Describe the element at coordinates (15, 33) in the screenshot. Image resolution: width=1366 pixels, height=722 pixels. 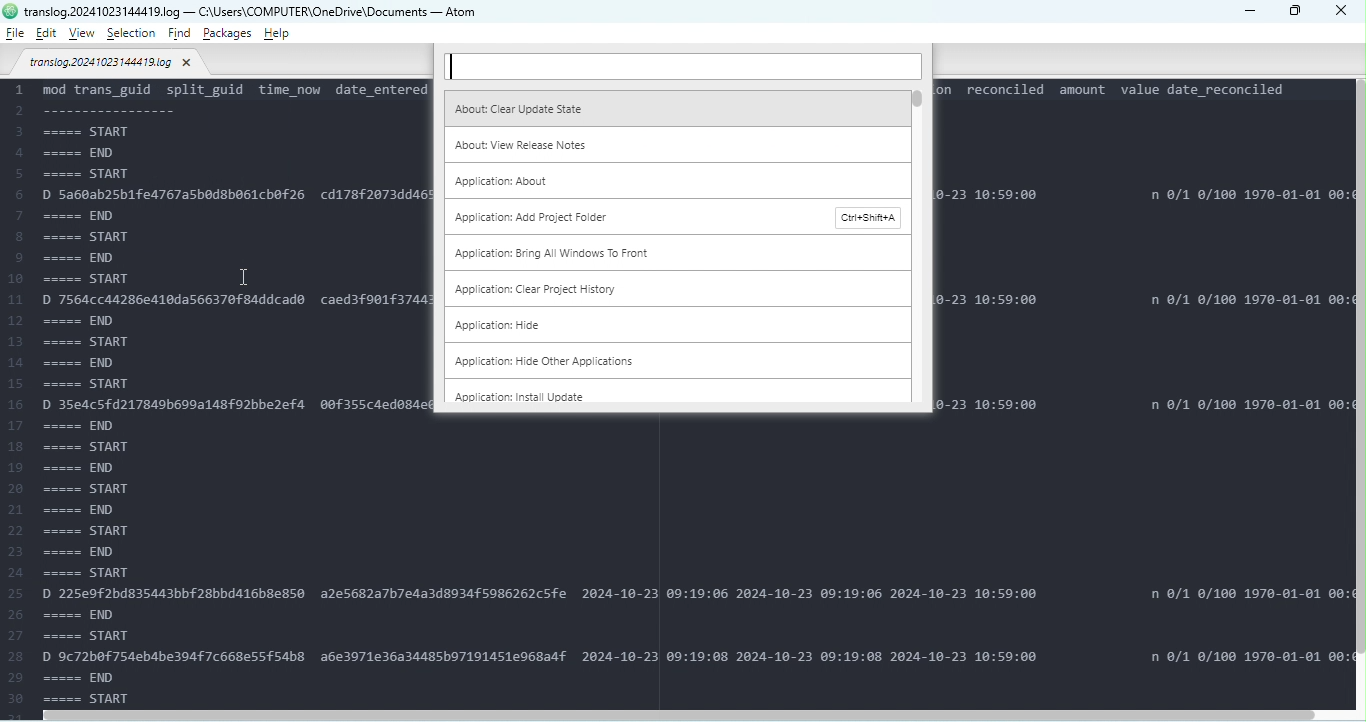
I see `File` at that location.